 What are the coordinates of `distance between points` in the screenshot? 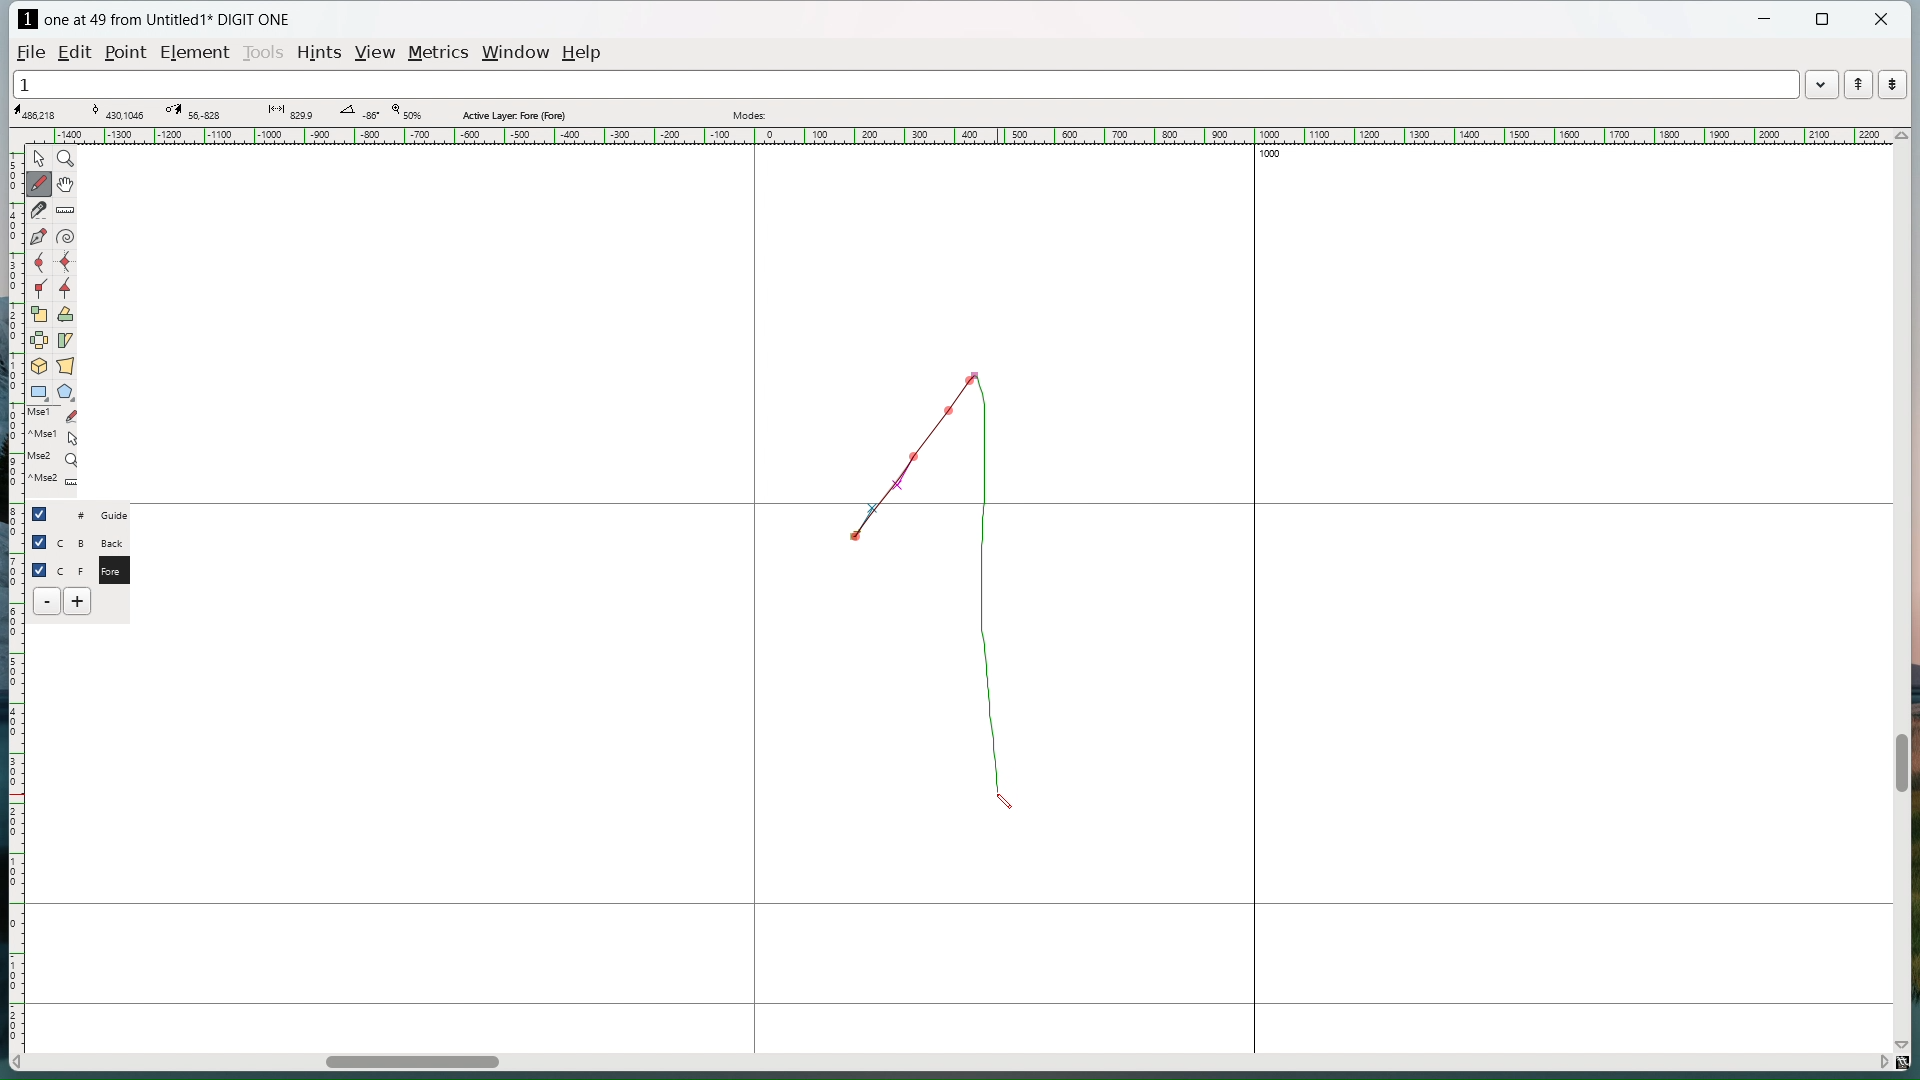 It's located at (289, 112).